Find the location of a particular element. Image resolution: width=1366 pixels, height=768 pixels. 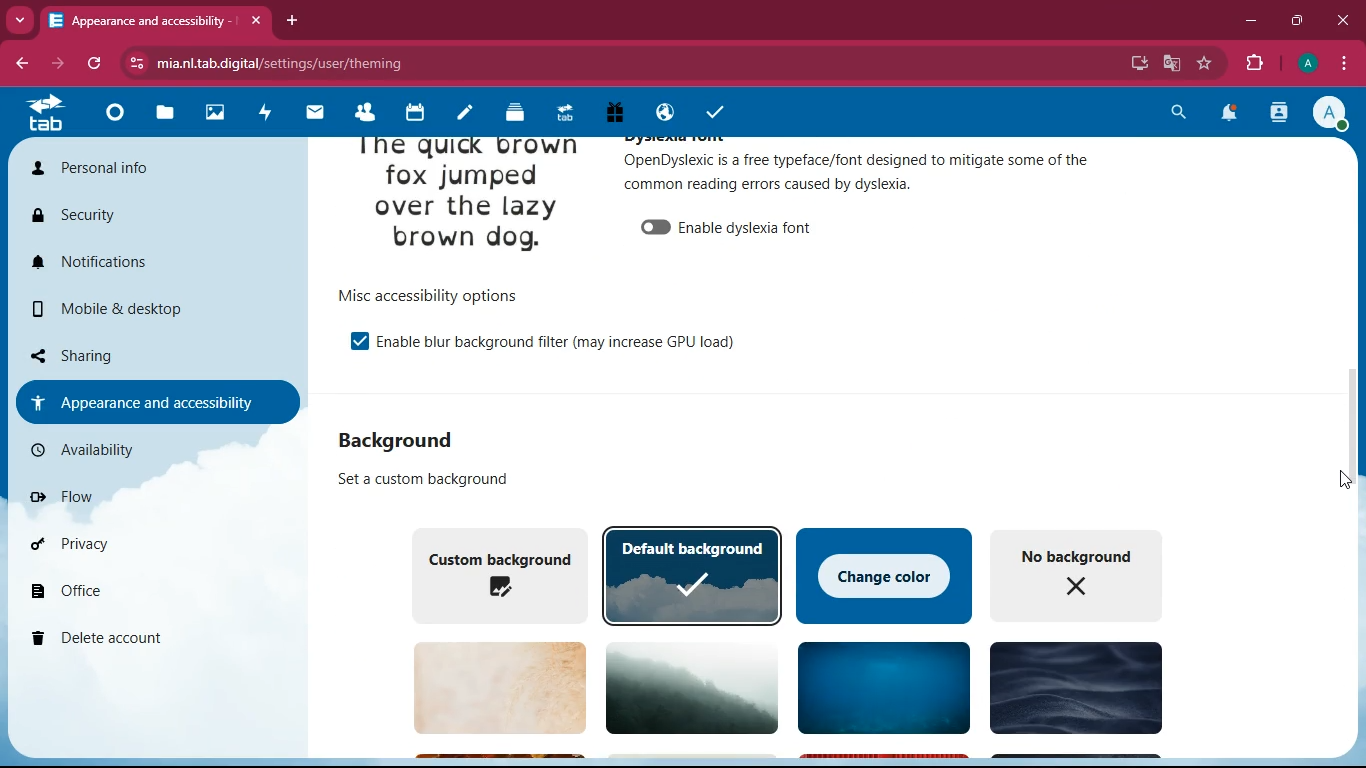

enable is located at coordinates (557, 340).